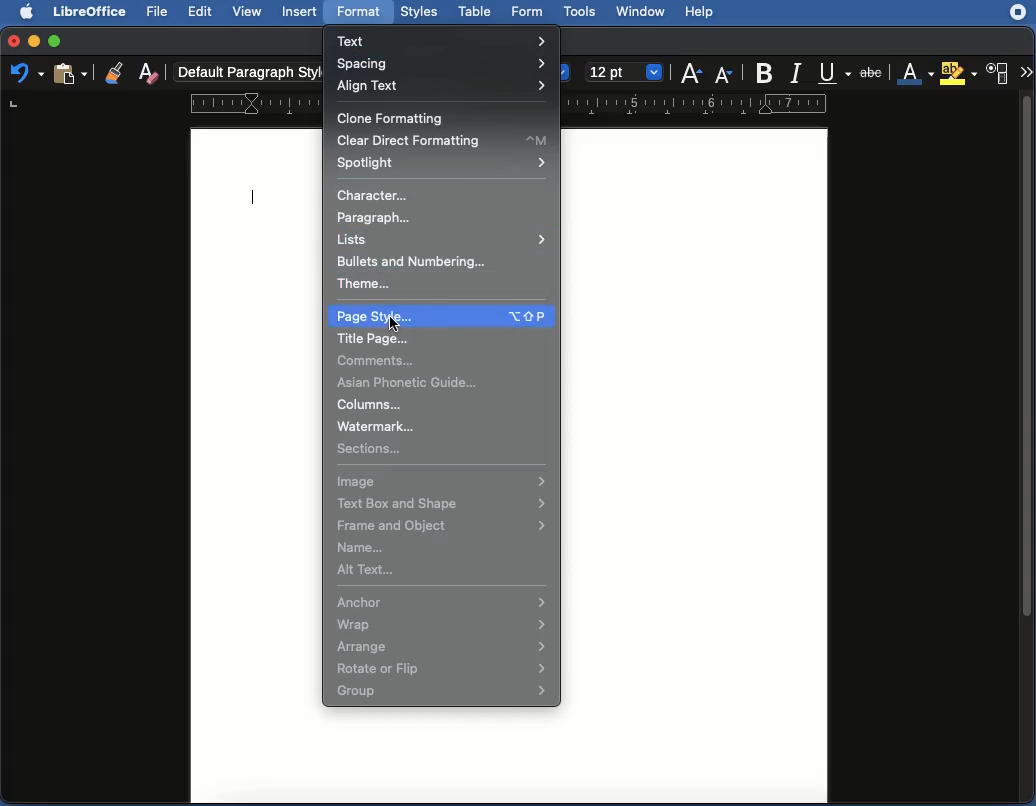 This screenshot has height=806, width=1036. I want to click on Image, so click(444, 482).